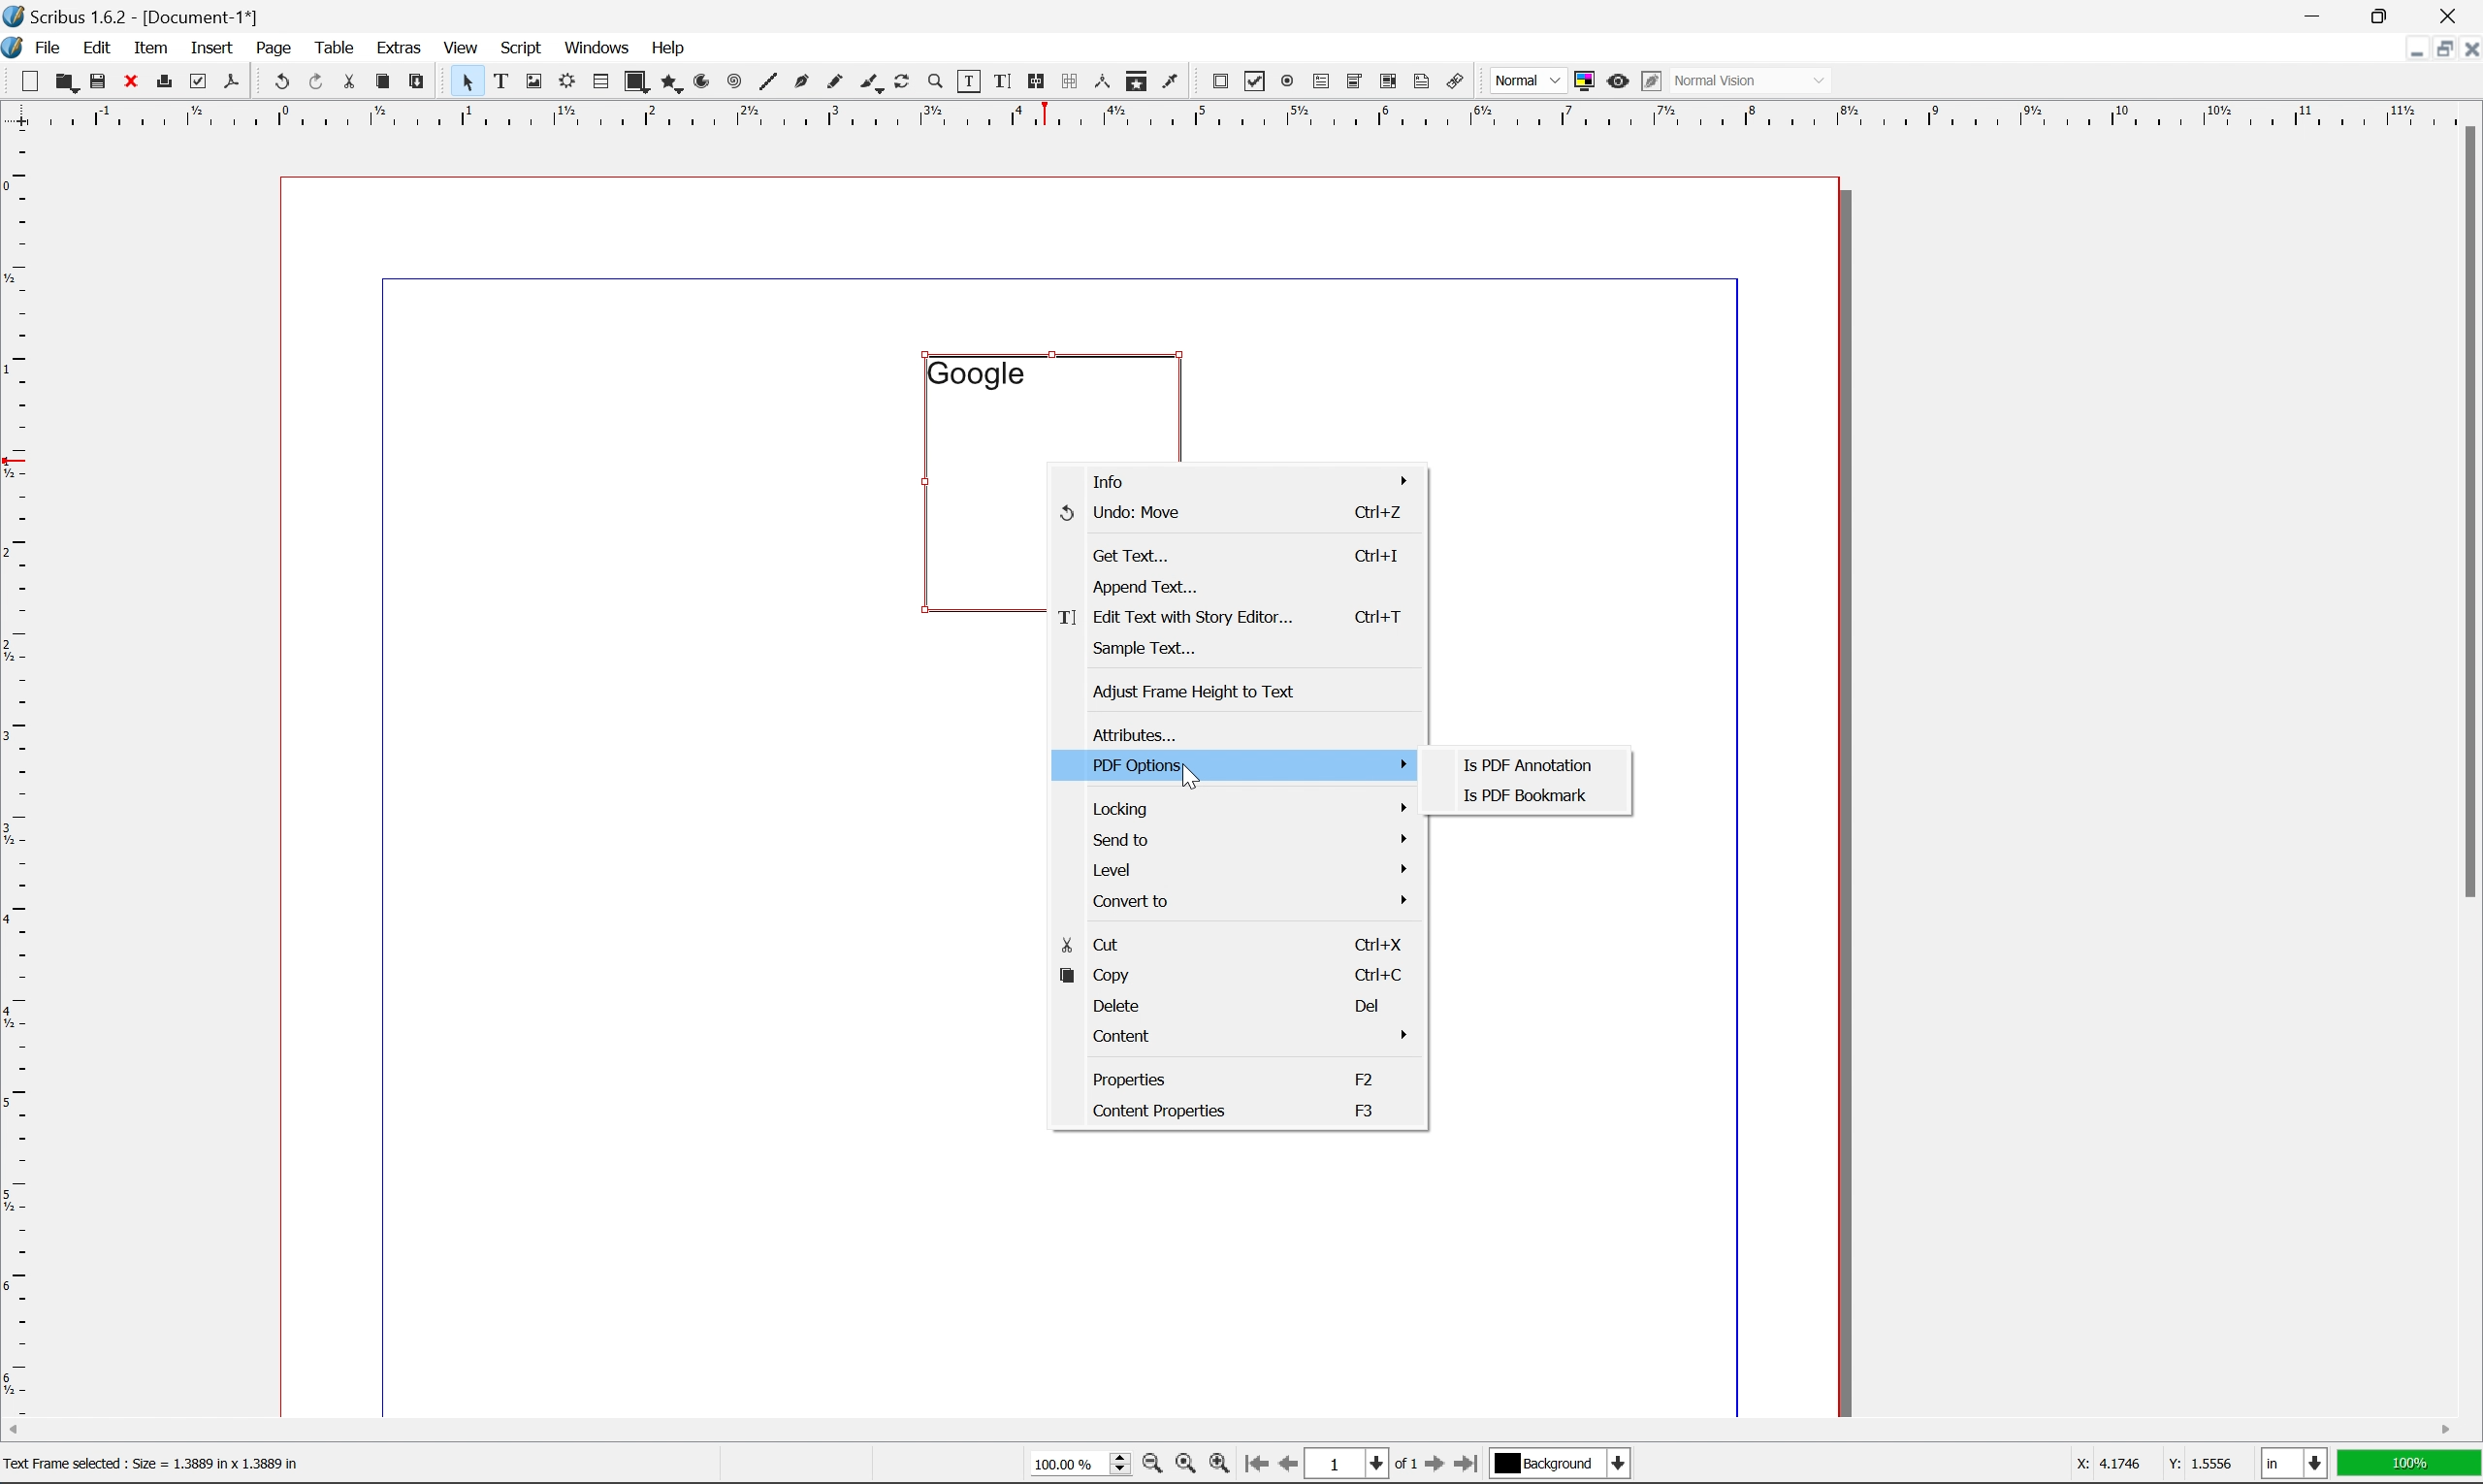  What do you see at coordinates (281, 83) in the screenshot?
I see `undo` at bounding box center [281, 83].